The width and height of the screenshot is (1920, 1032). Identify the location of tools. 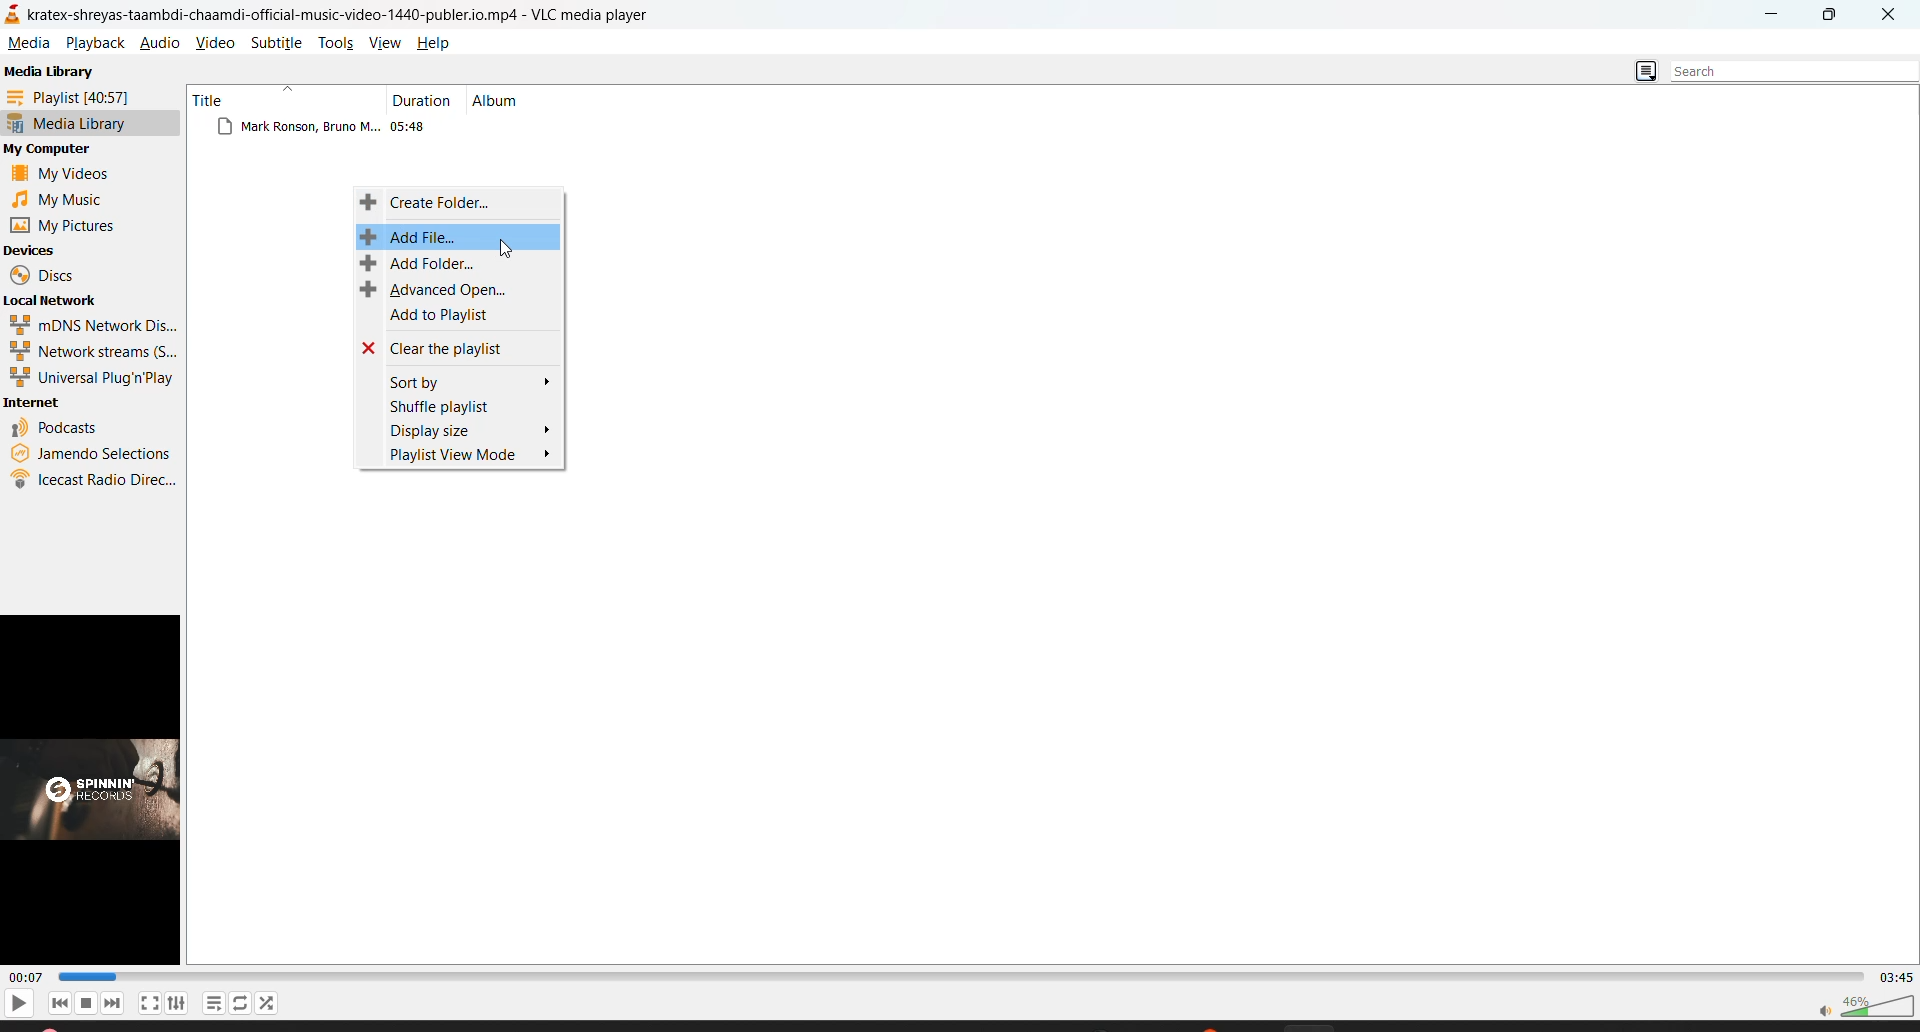
(337, 44).